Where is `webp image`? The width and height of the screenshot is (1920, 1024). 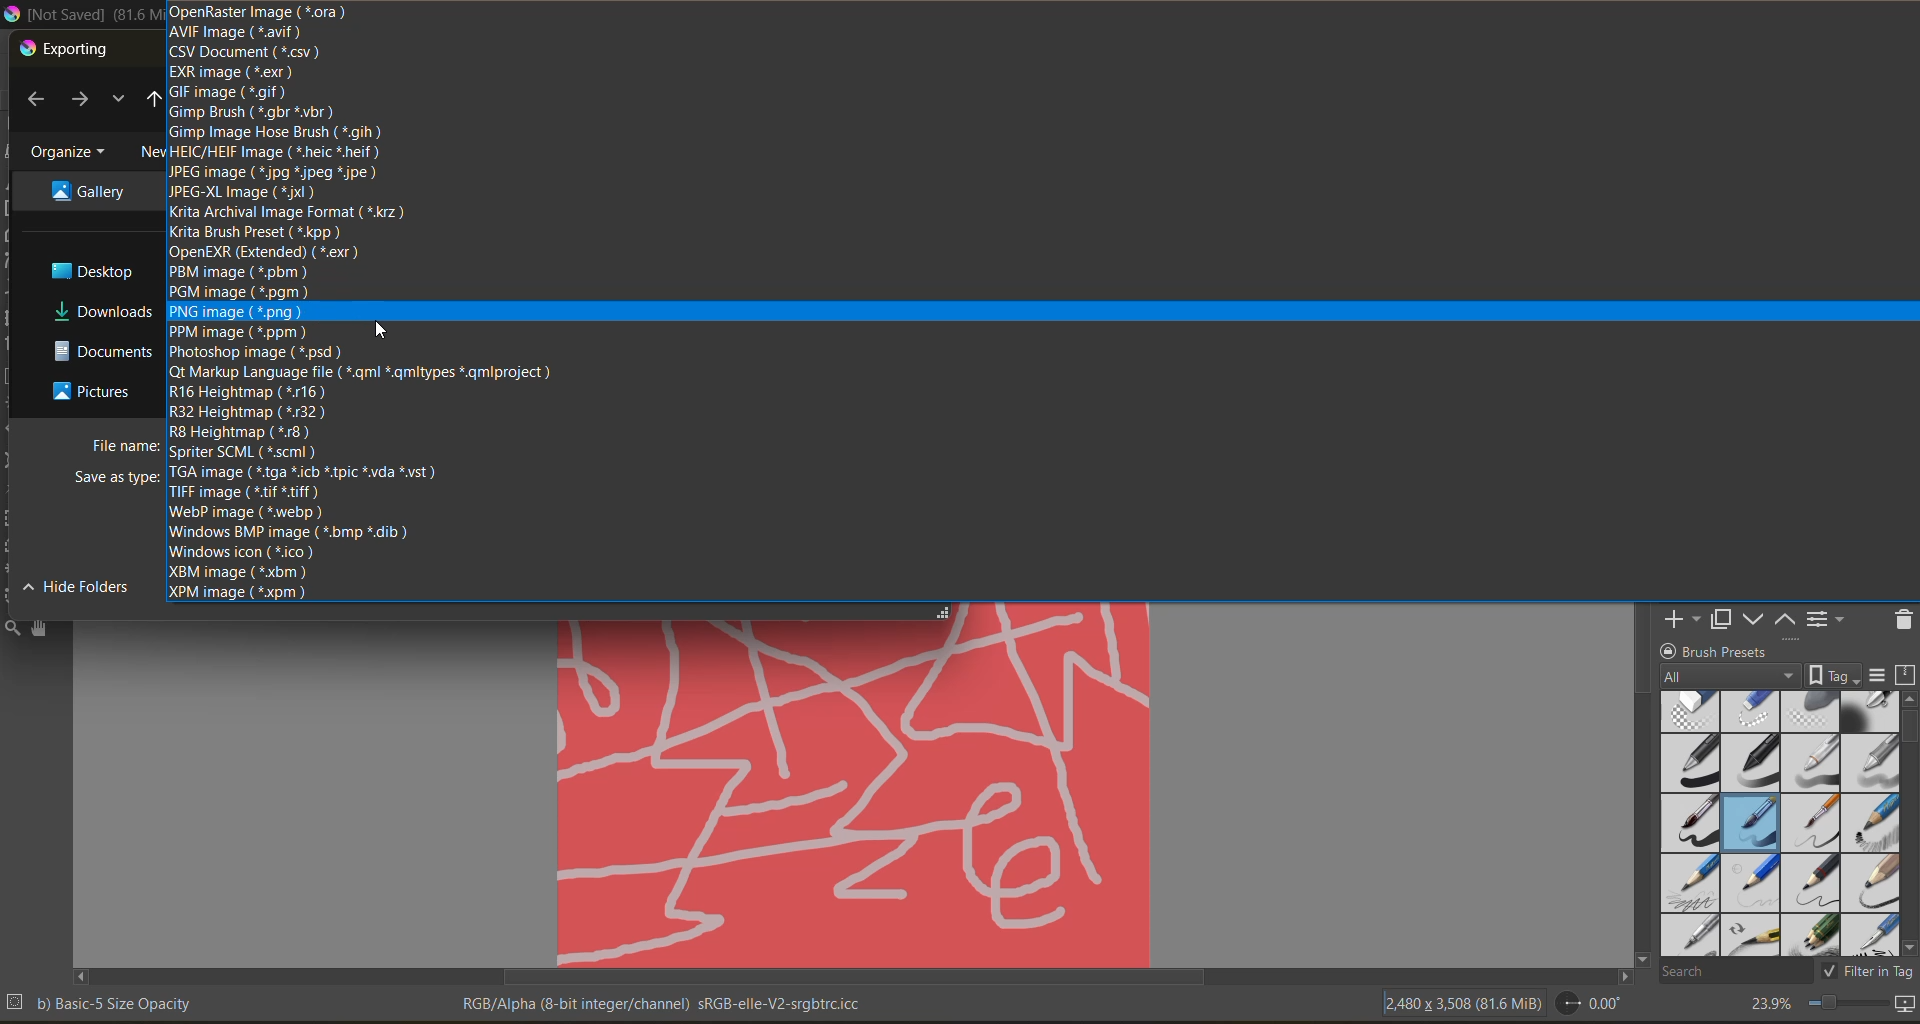
webp image is located at coordinates (250, 513).